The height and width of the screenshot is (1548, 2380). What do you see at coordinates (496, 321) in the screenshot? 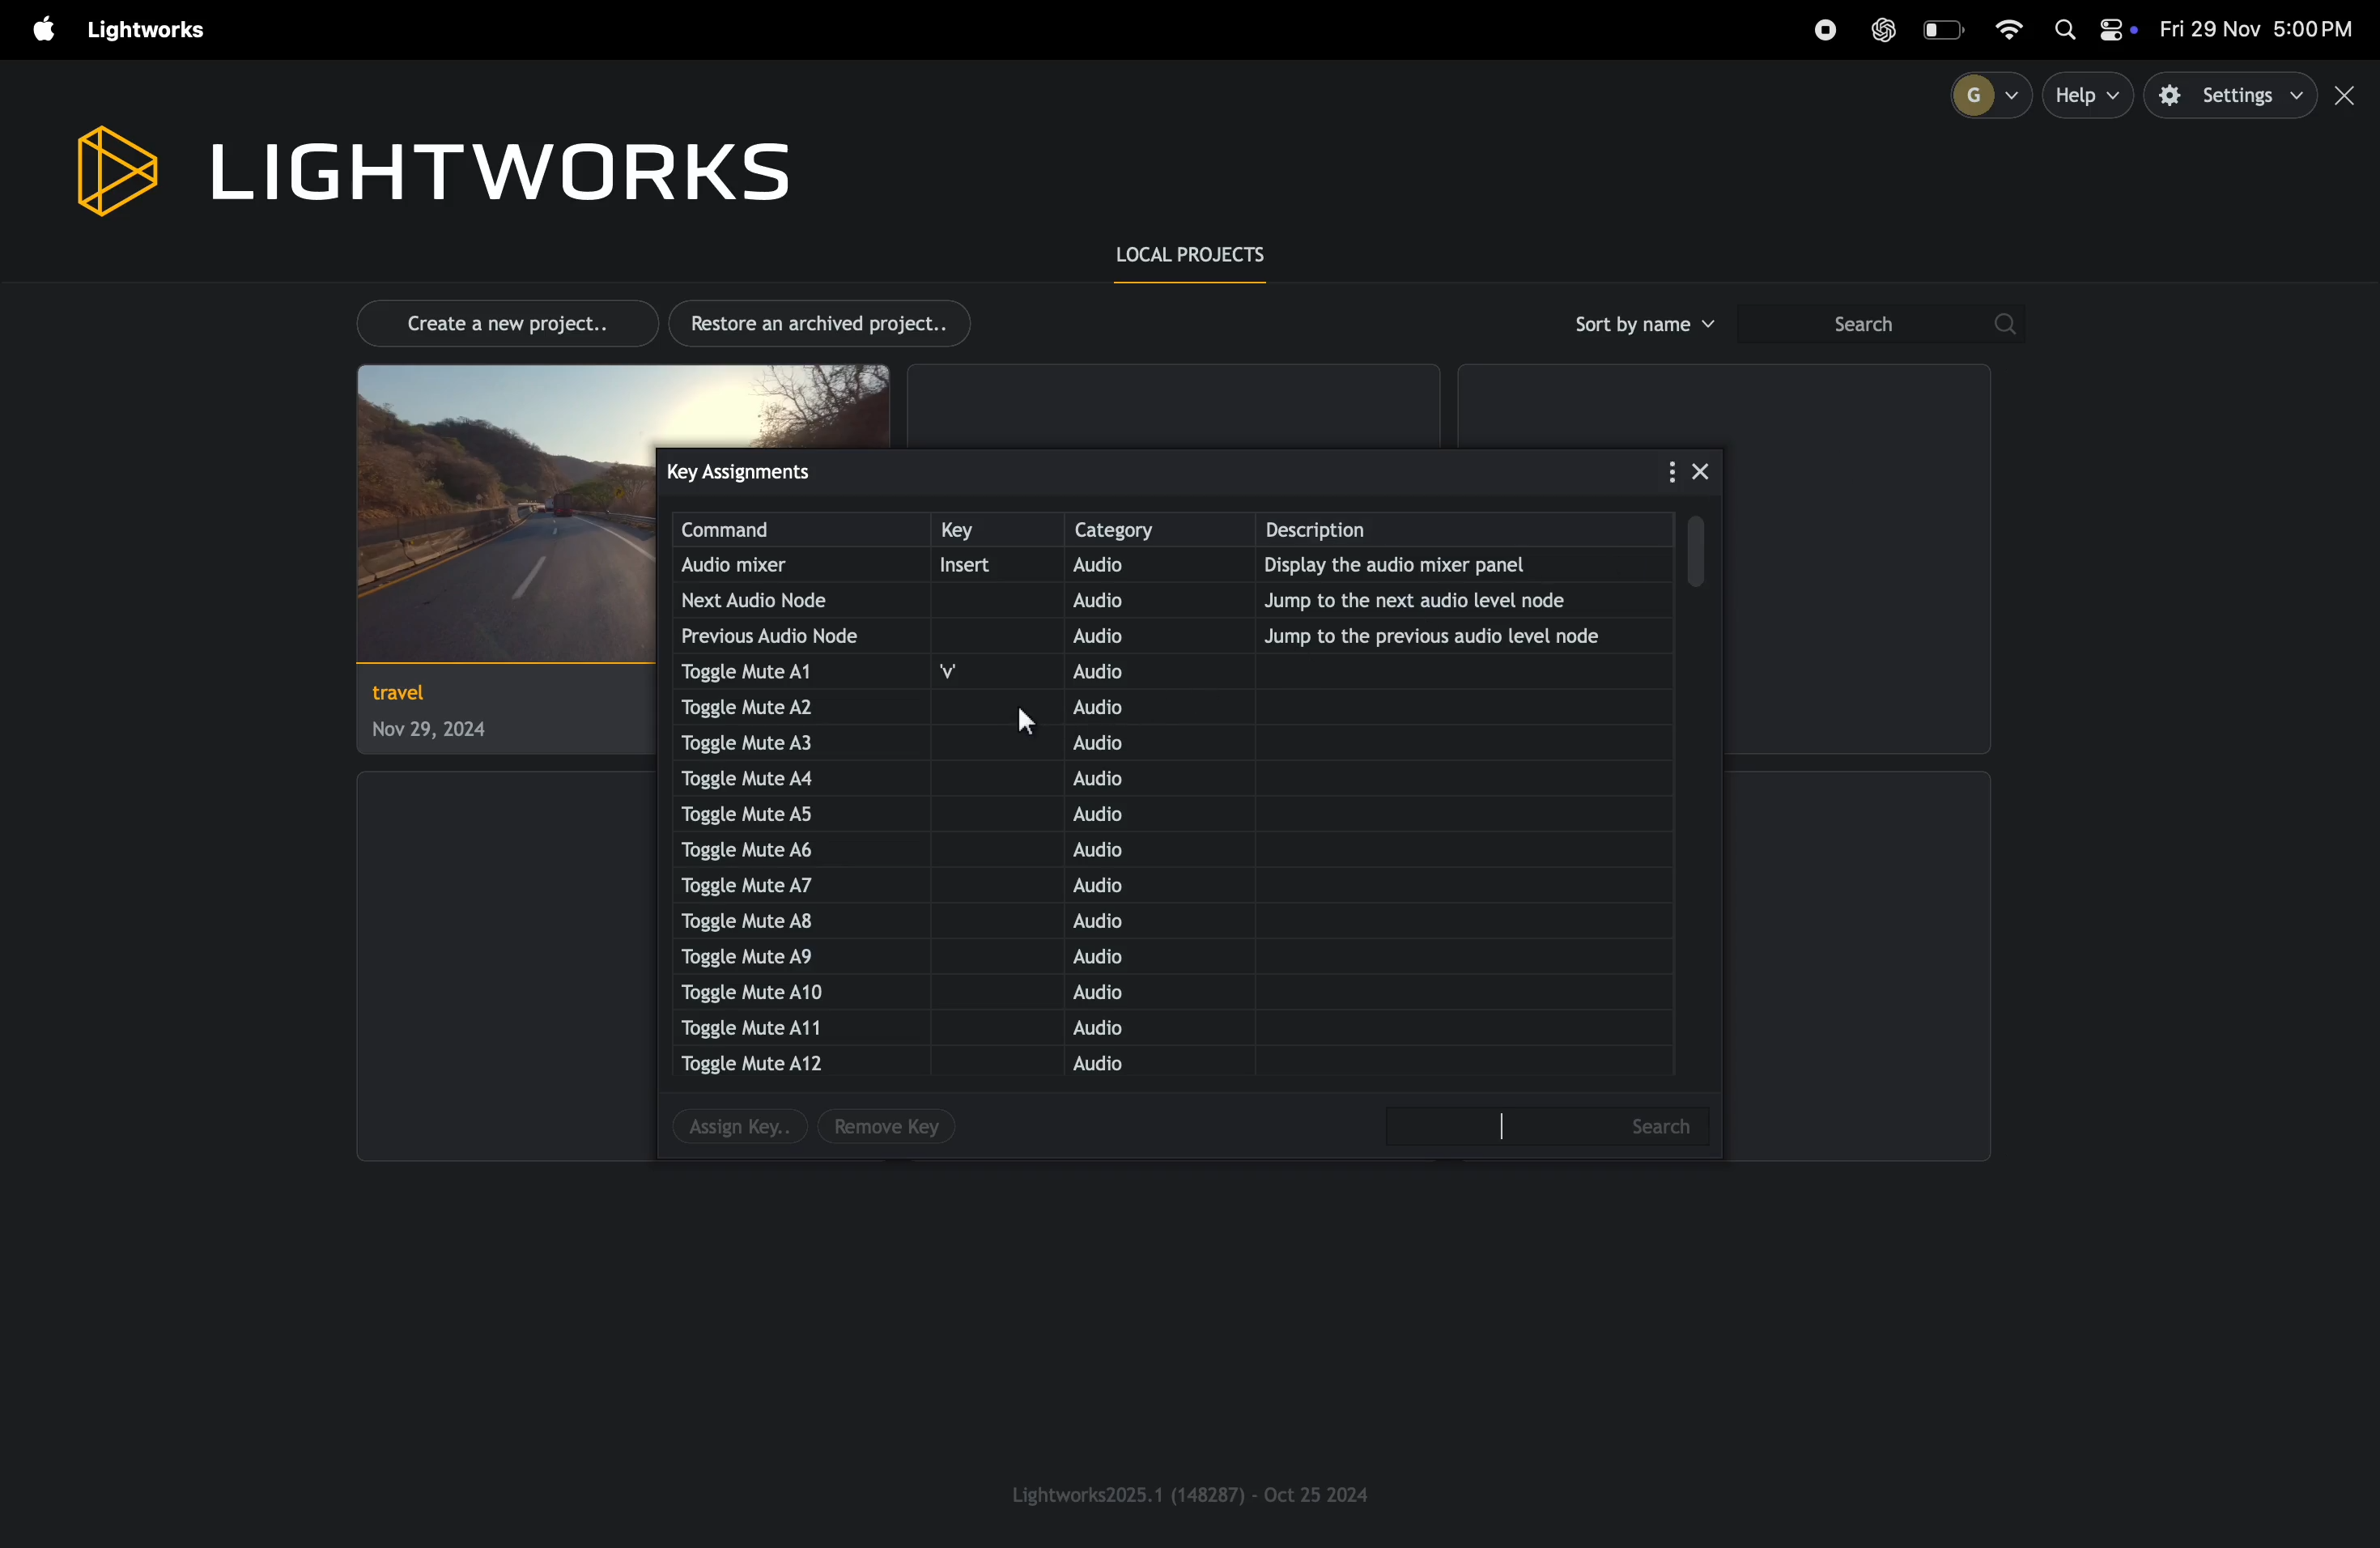
I see `create new project` at bounding box center [496, 321].